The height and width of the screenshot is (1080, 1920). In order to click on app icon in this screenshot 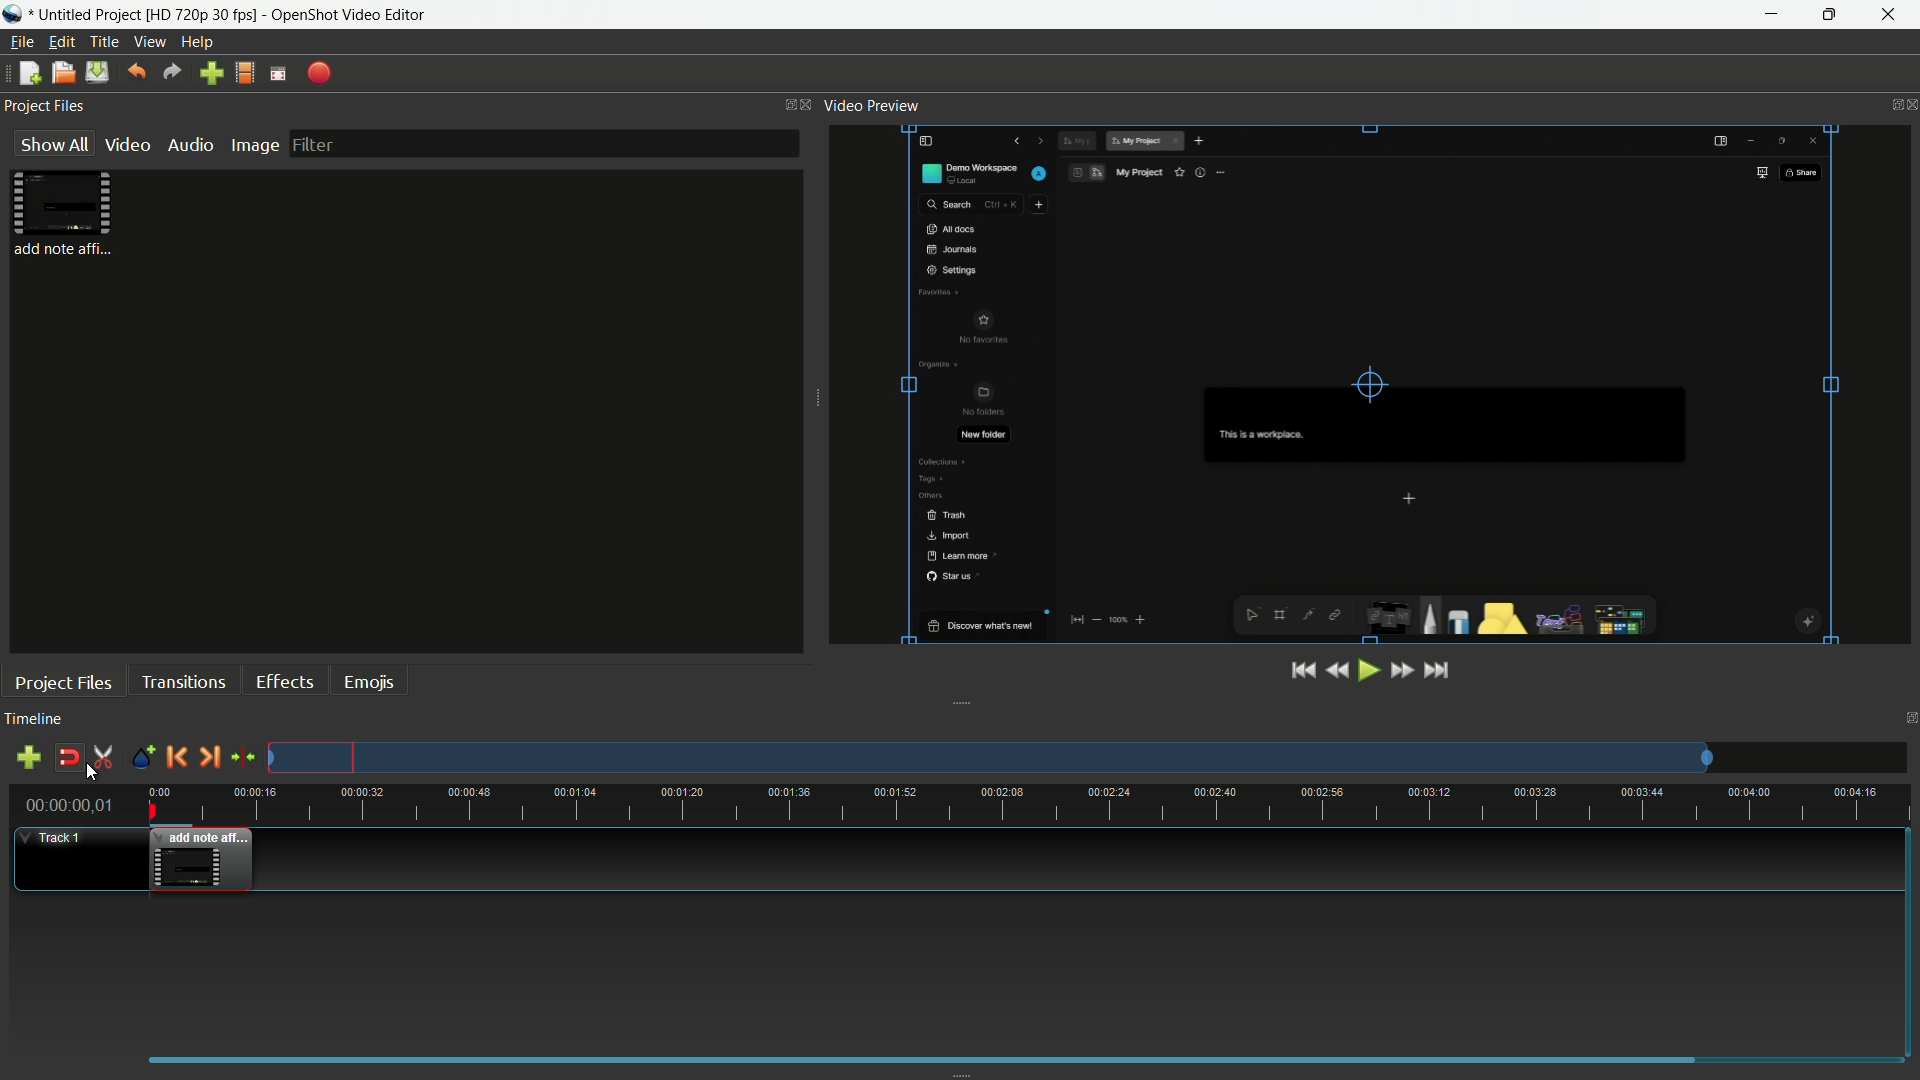, I will do `click(13, 15)`.